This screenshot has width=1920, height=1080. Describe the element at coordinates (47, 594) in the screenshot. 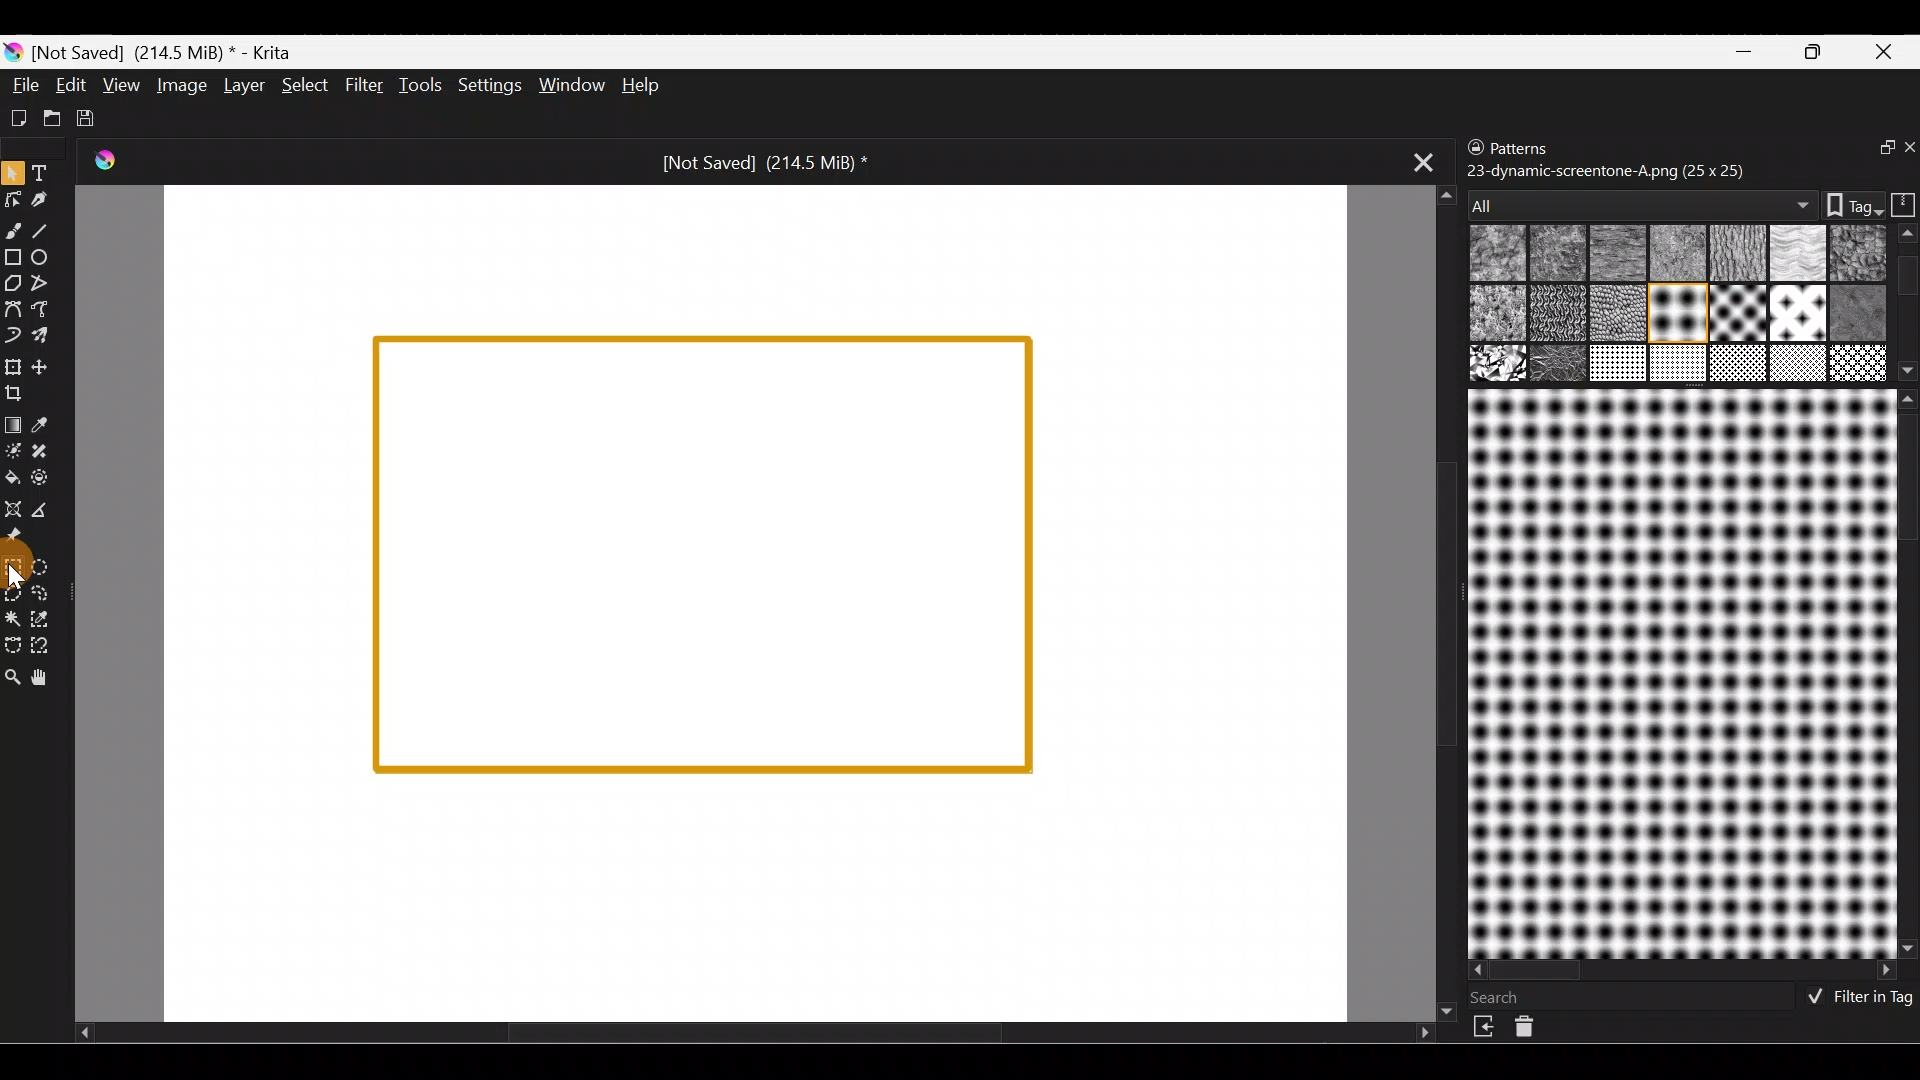

I see `Freehand selection tool` at that location.